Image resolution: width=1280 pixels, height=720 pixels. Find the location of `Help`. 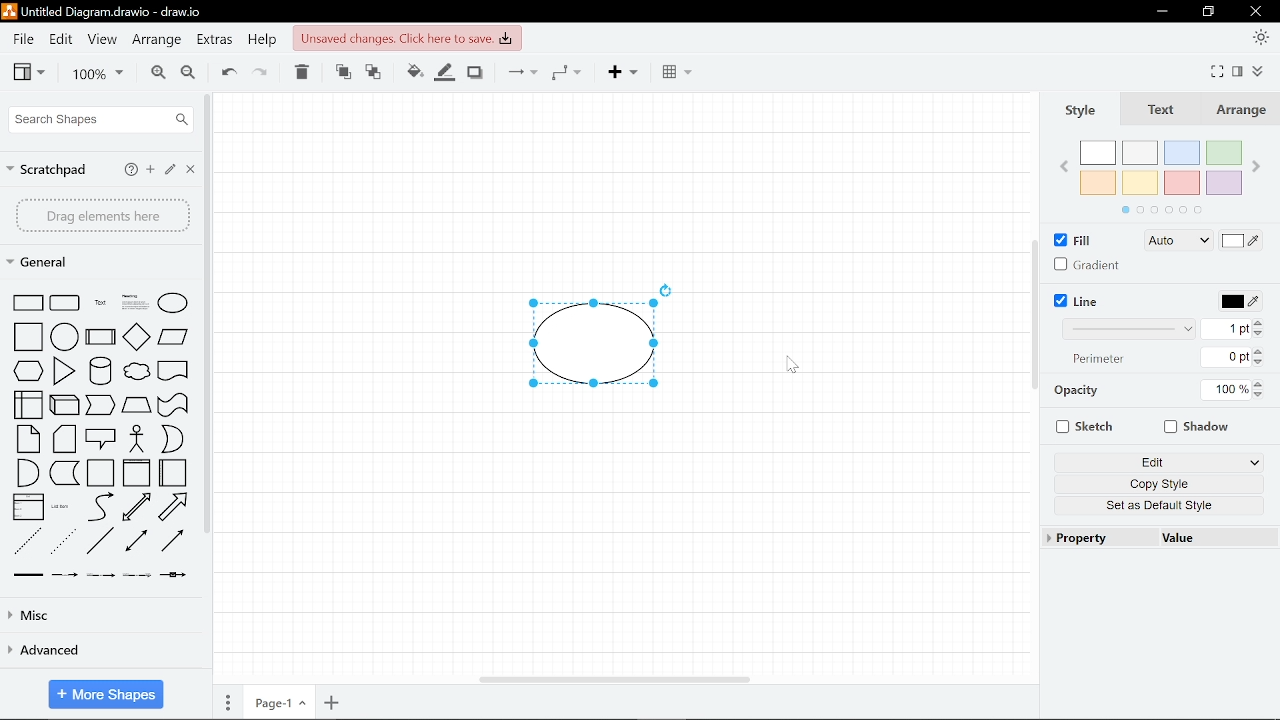

Help is located at coordinates (263, 41).